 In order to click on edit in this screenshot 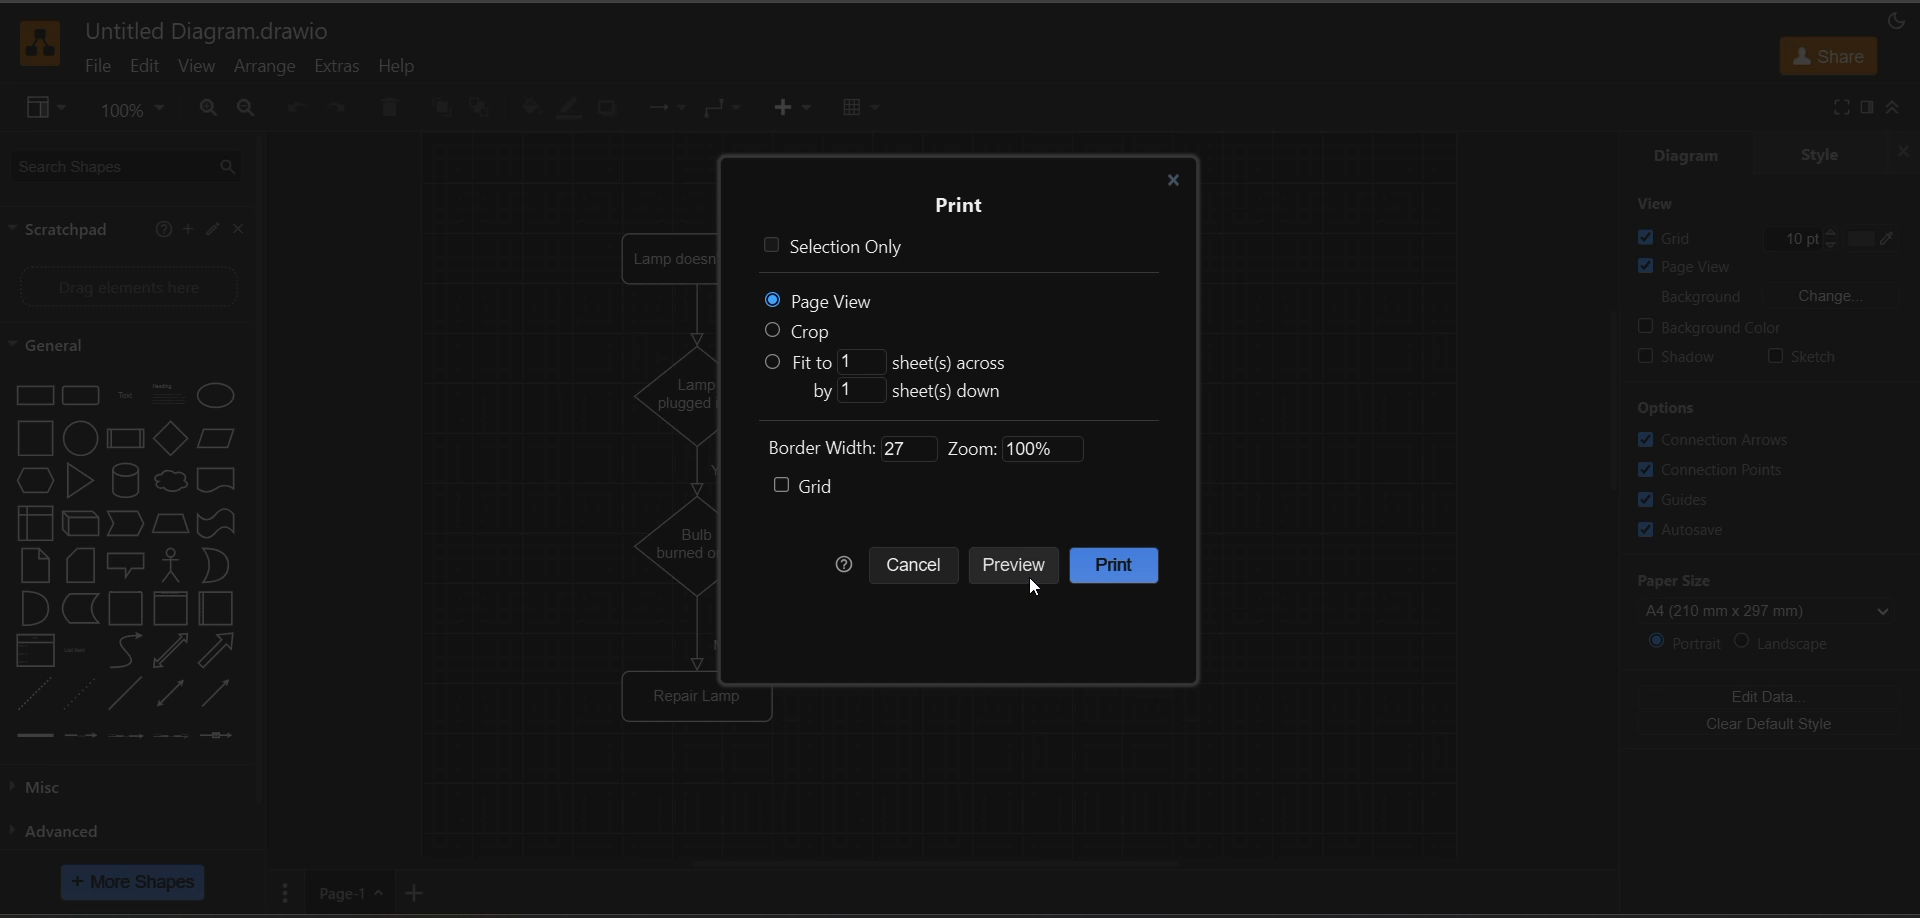, I will do `click(211, 230)`.